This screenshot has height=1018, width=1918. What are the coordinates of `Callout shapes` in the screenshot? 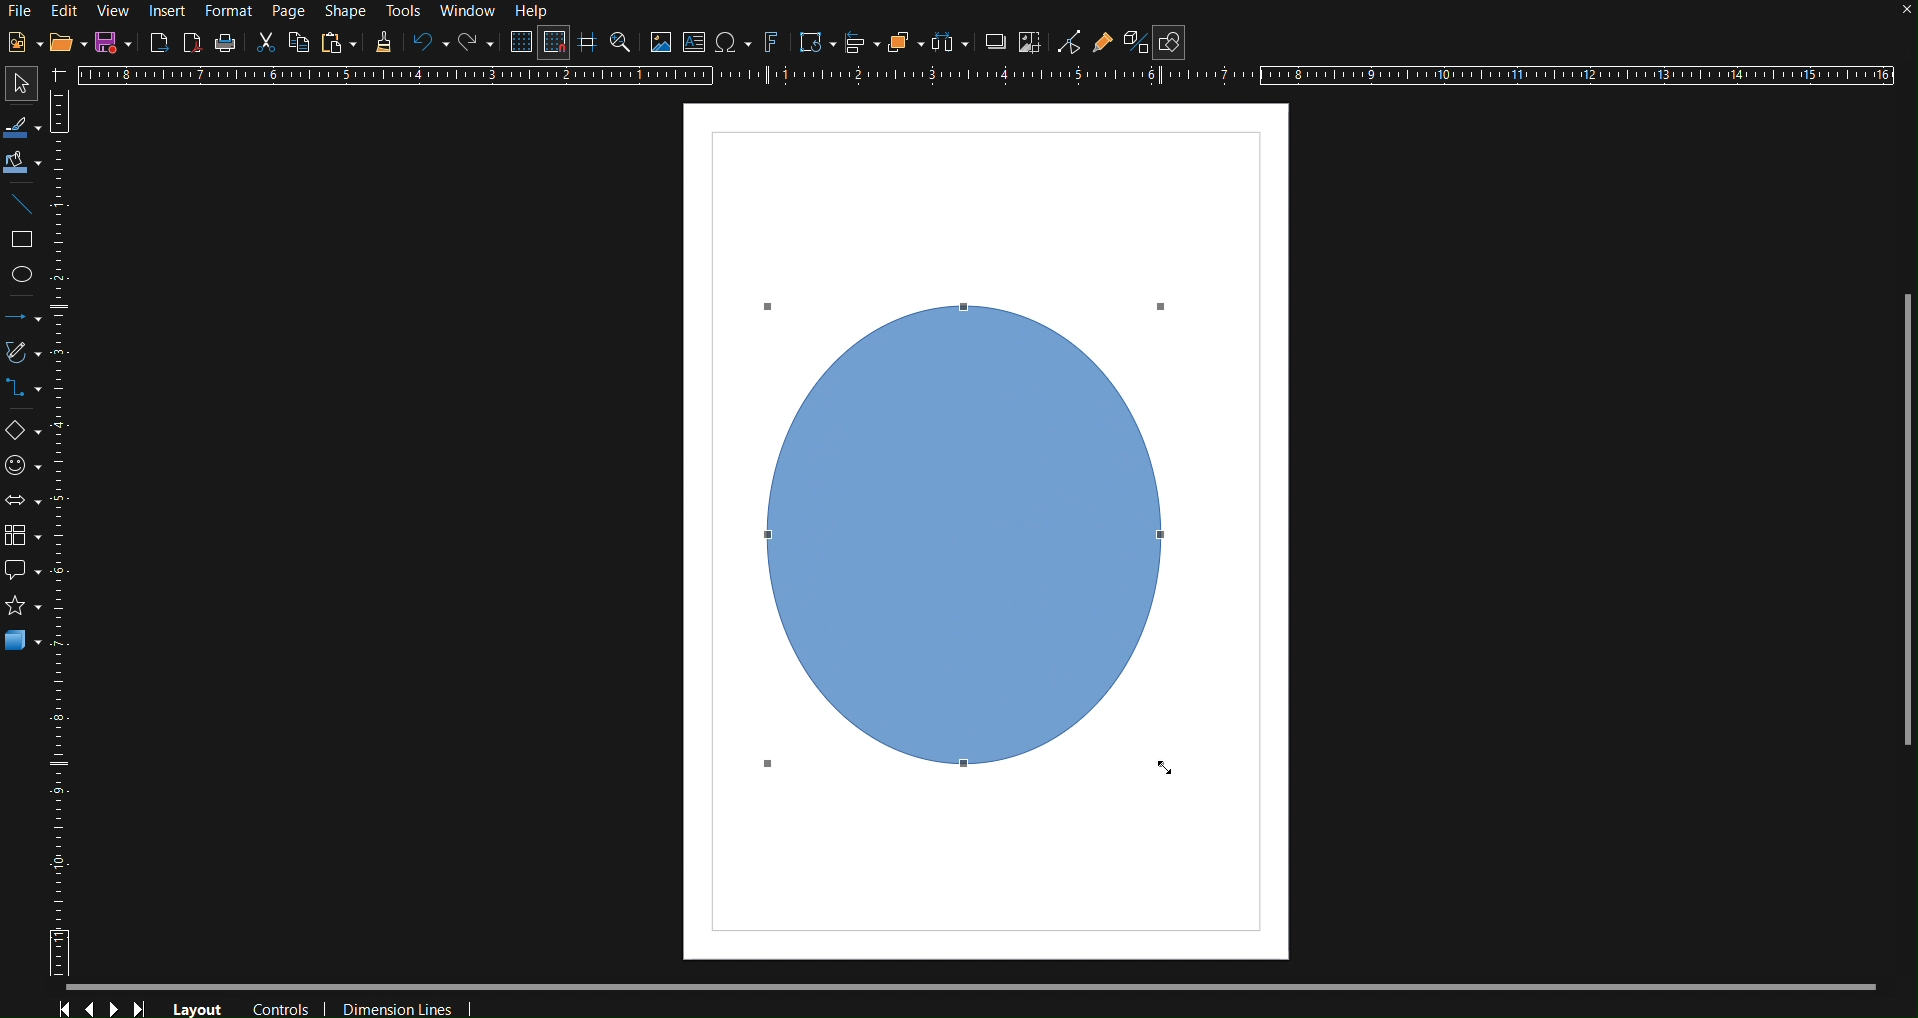 It's located at (22, 571).